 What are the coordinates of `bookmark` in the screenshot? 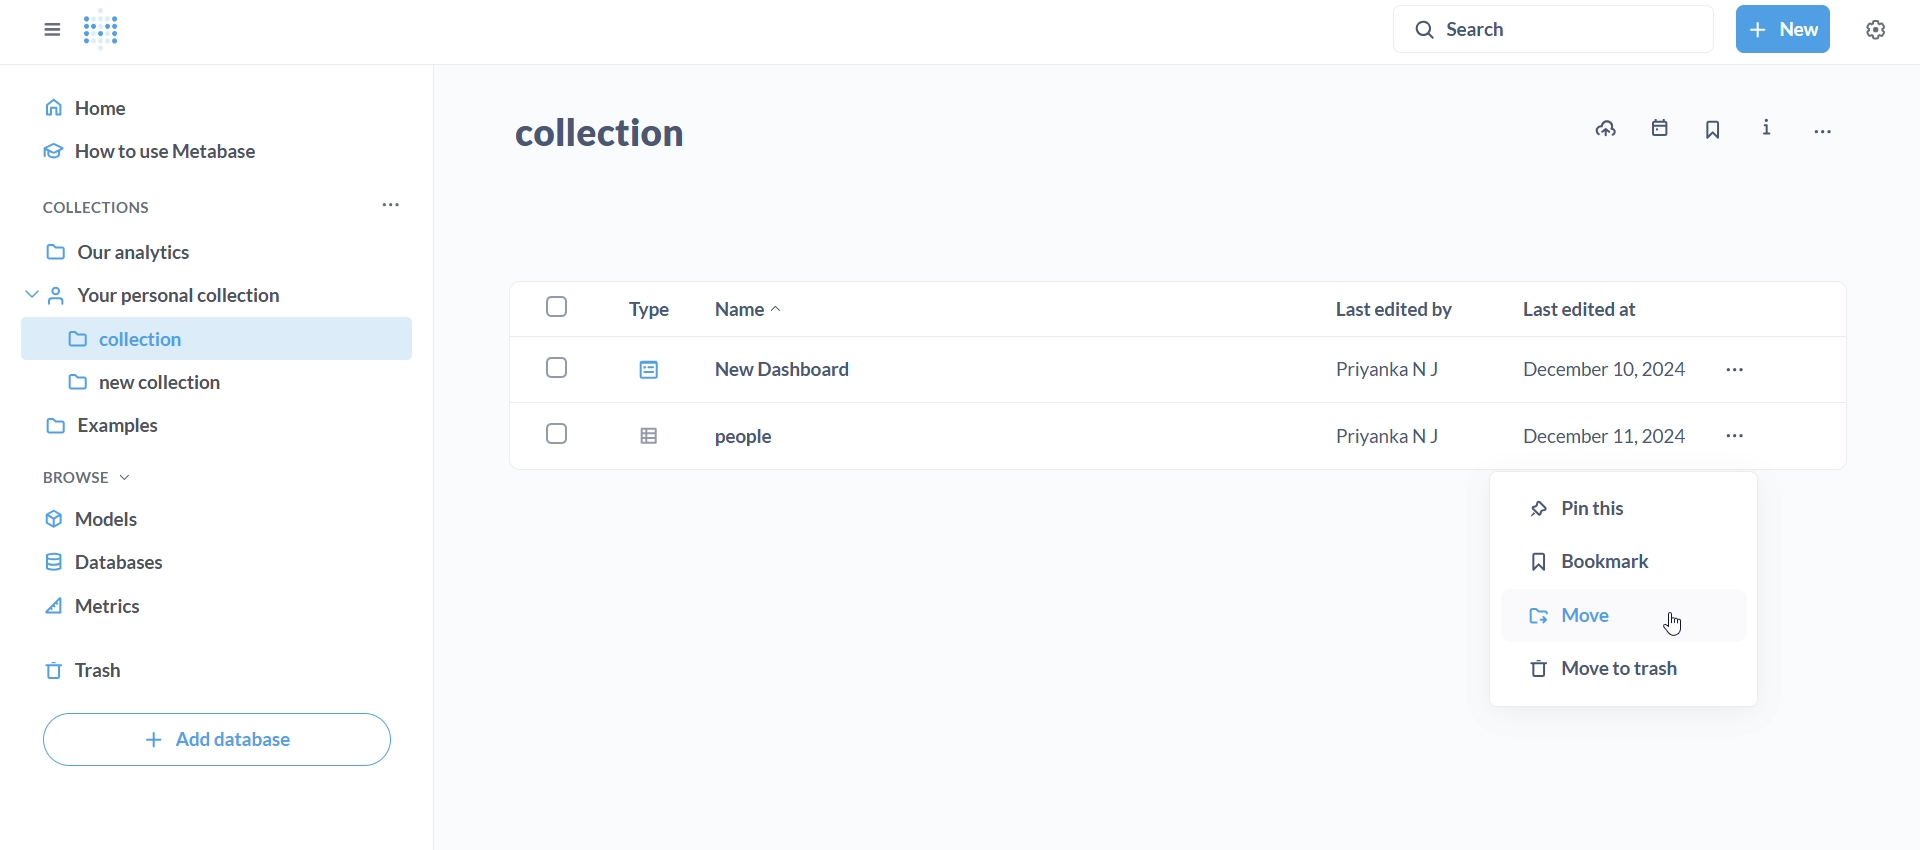 It's located at (1623, 561).